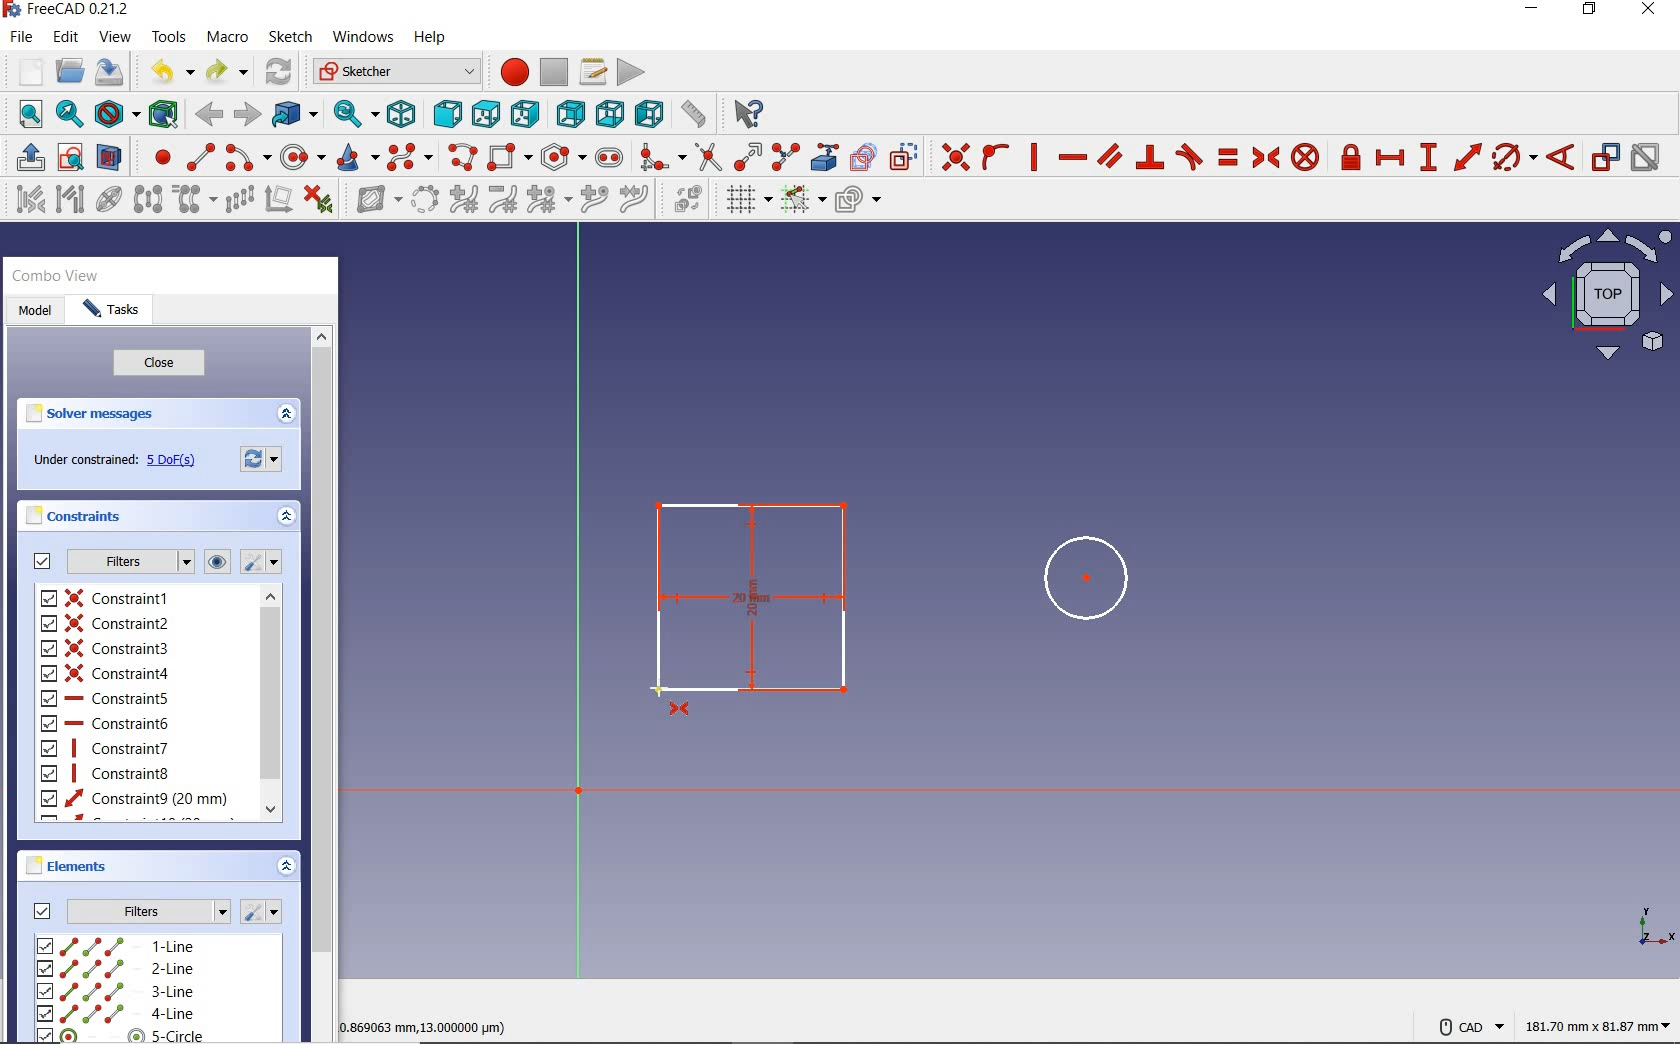 This screenshot has height=1044, width=1680. What do you see at coordinates (246, 157) in the screenshot?
I see `create arc` at bounding box center [246, 157].